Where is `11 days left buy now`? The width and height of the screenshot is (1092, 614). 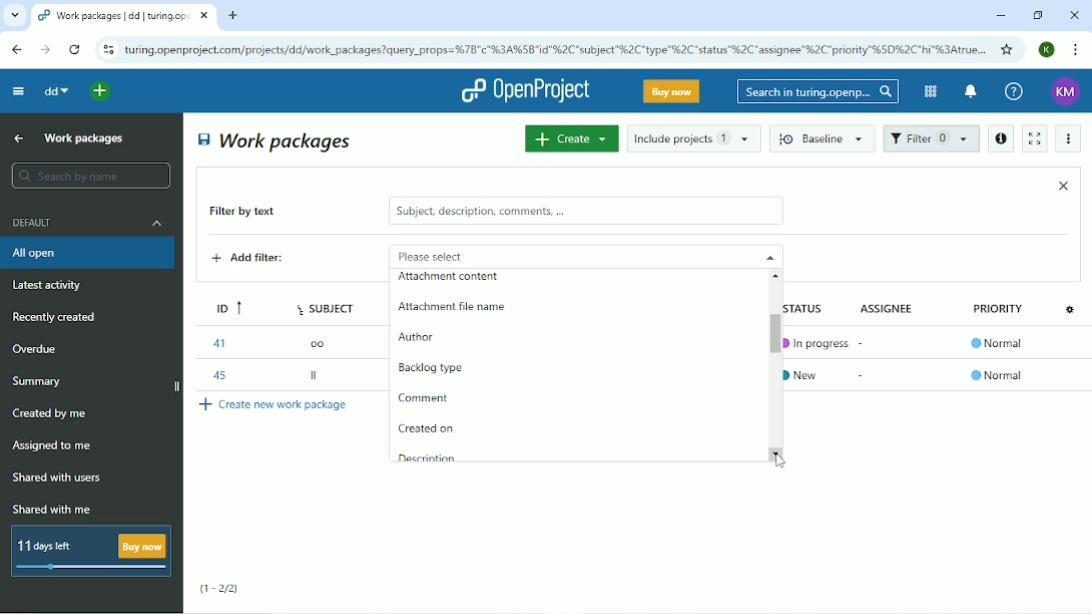 11 days left buy now is located at coordinates (89, 551).